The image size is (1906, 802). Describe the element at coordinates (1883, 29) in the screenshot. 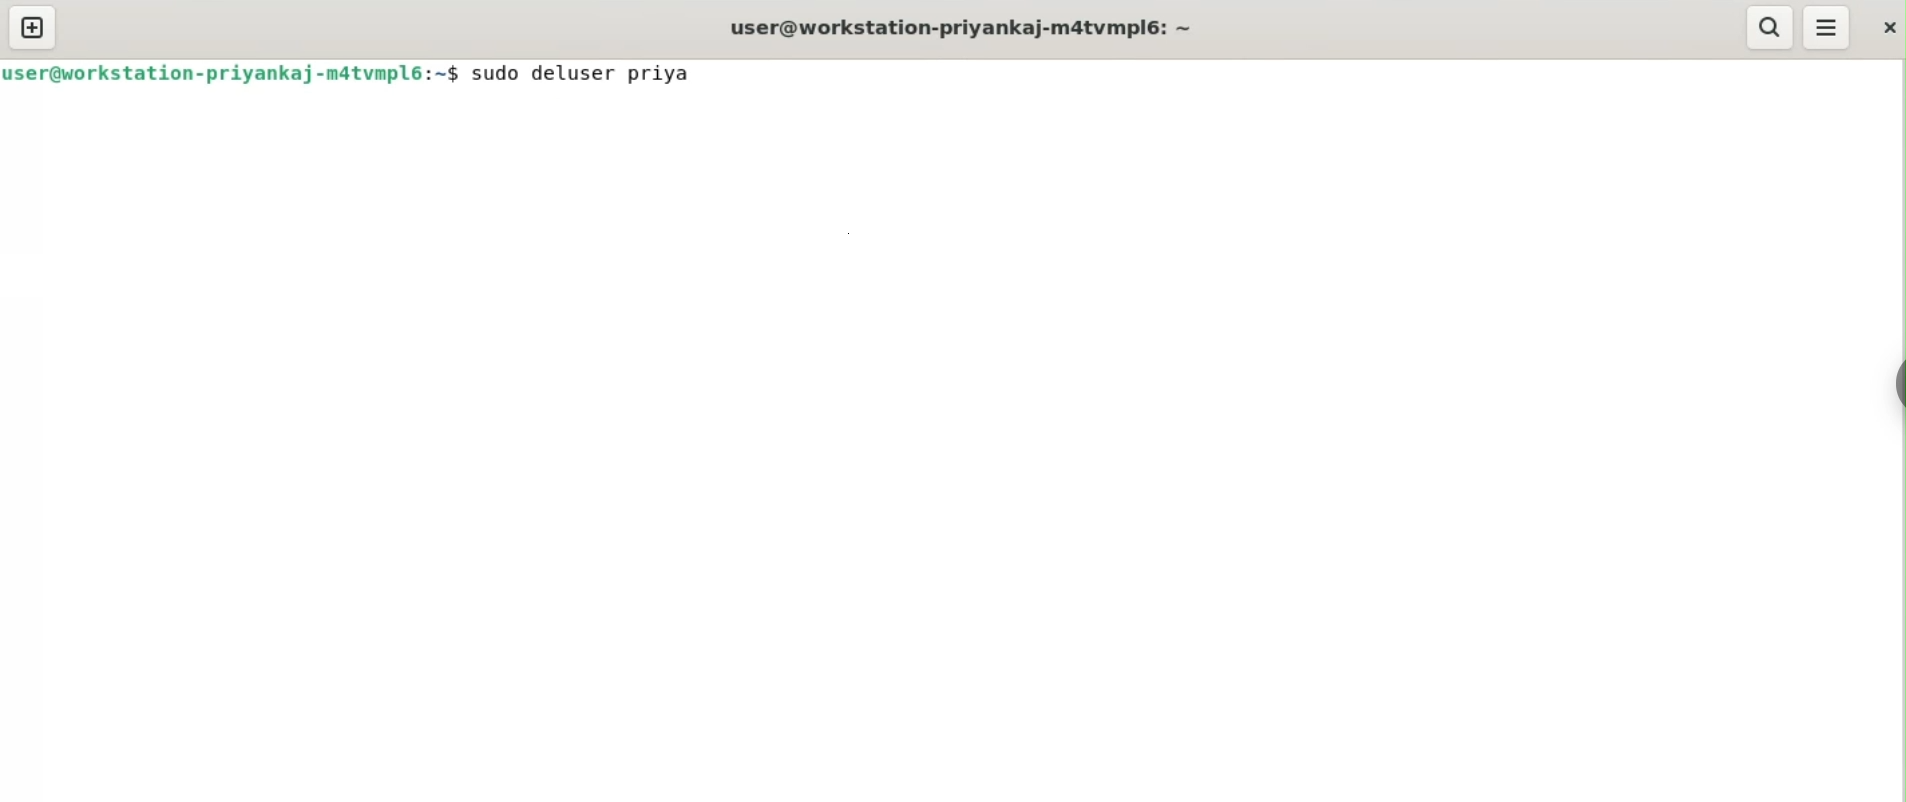

I see `close` at that location.